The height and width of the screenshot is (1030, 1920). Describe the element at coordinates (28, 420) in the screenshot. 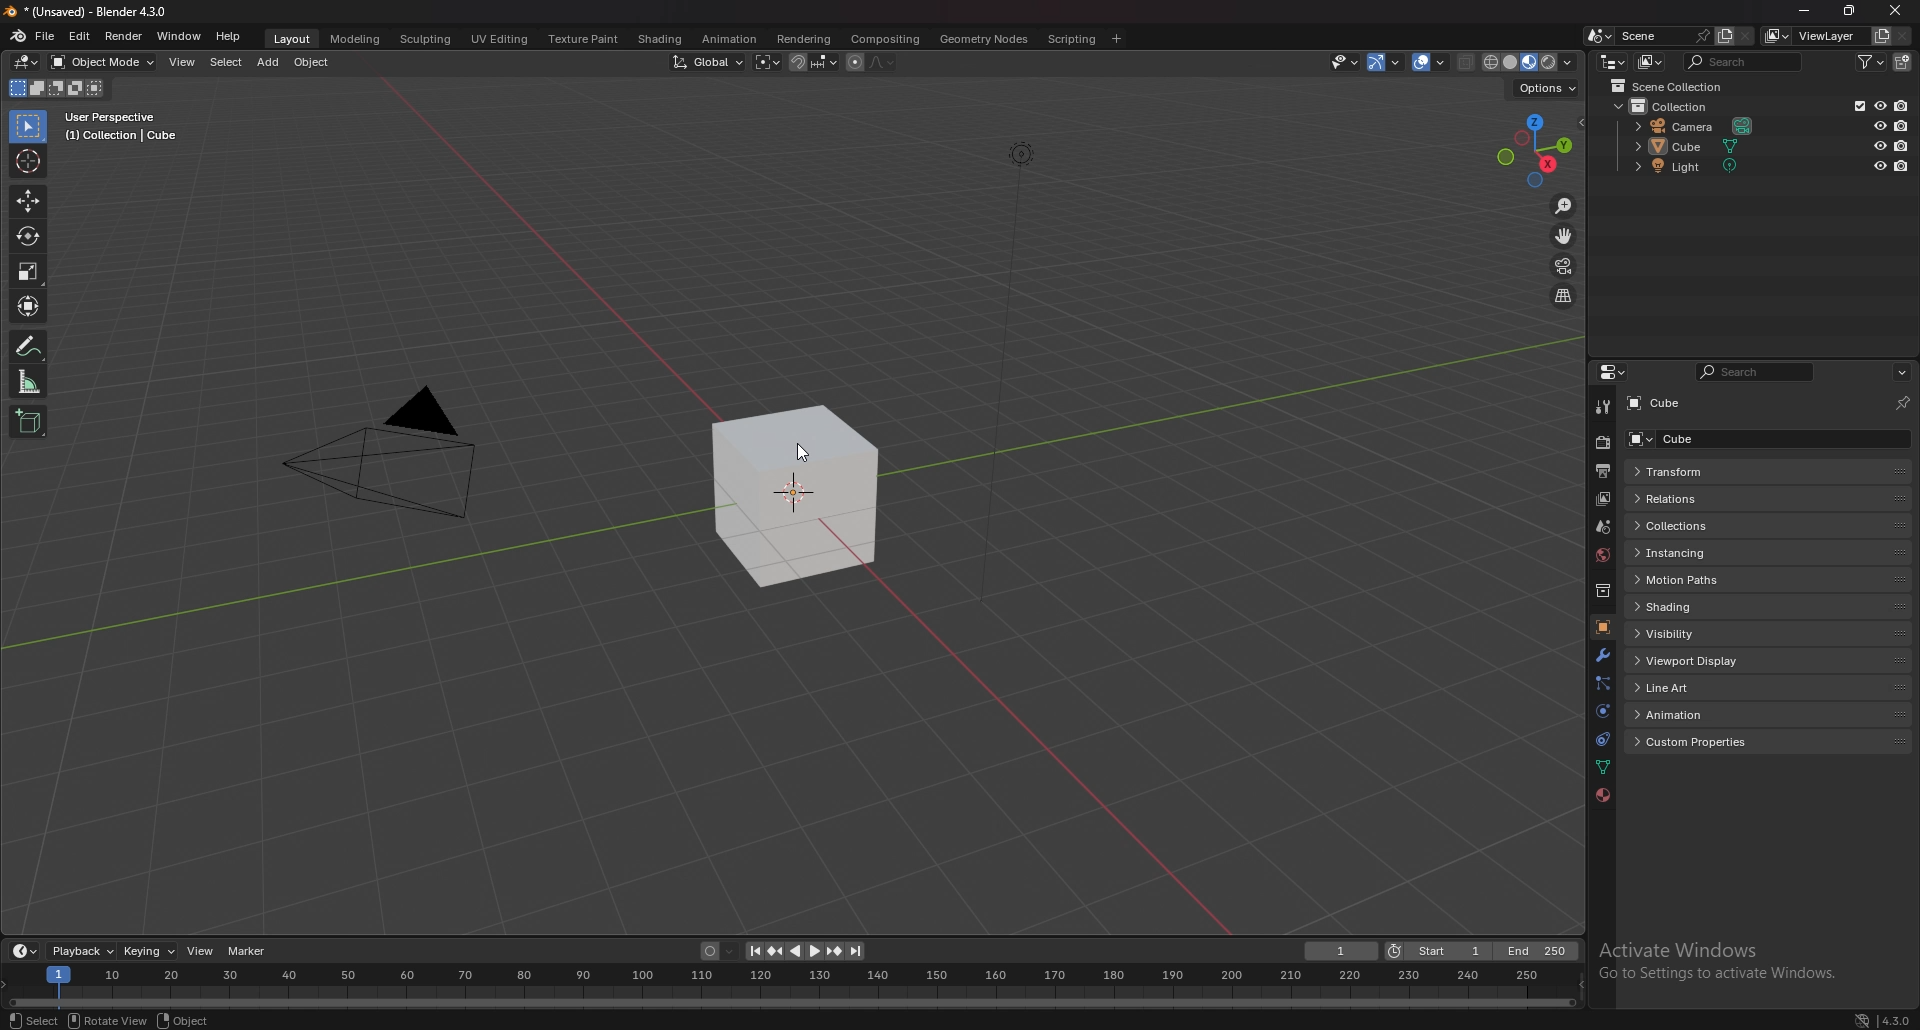

I see `add cube` at that location.